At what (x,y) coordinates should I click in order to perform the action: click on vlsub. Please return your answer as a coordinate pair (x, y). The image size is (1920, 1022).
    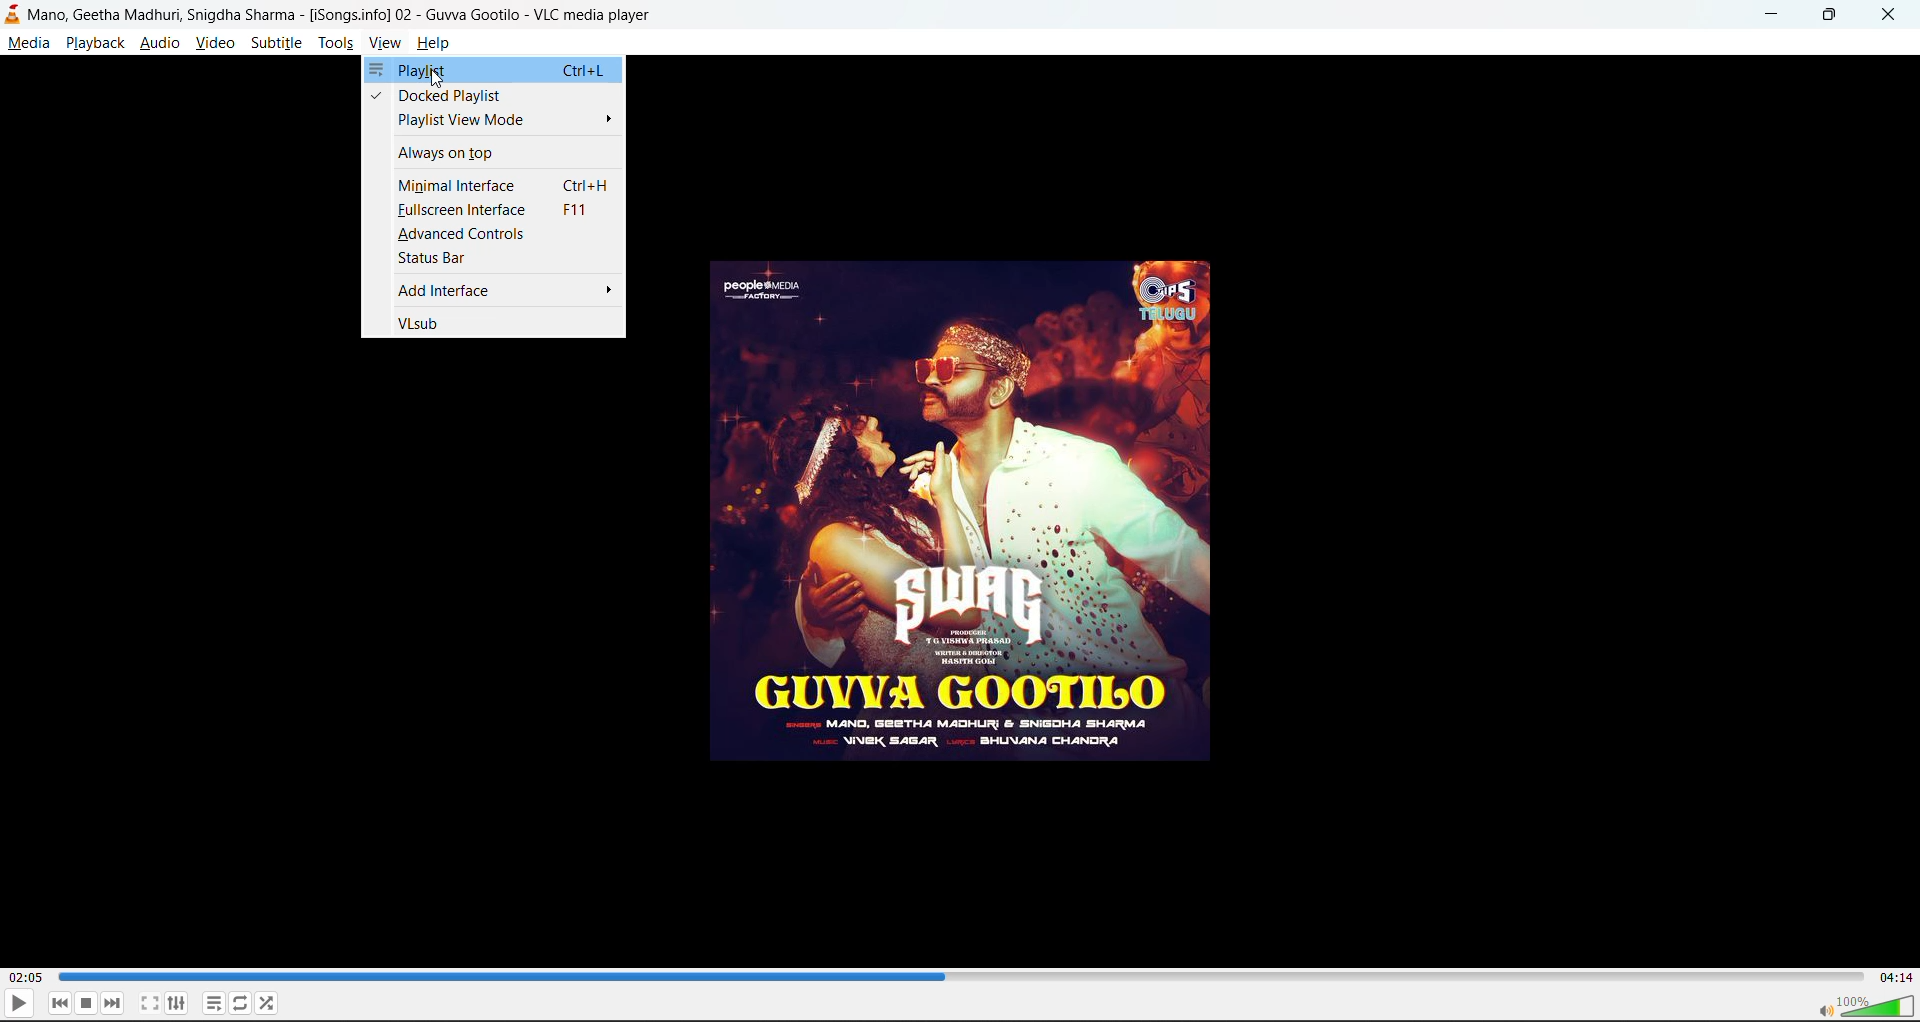
    Looking at the image, I should click on (493, 322).